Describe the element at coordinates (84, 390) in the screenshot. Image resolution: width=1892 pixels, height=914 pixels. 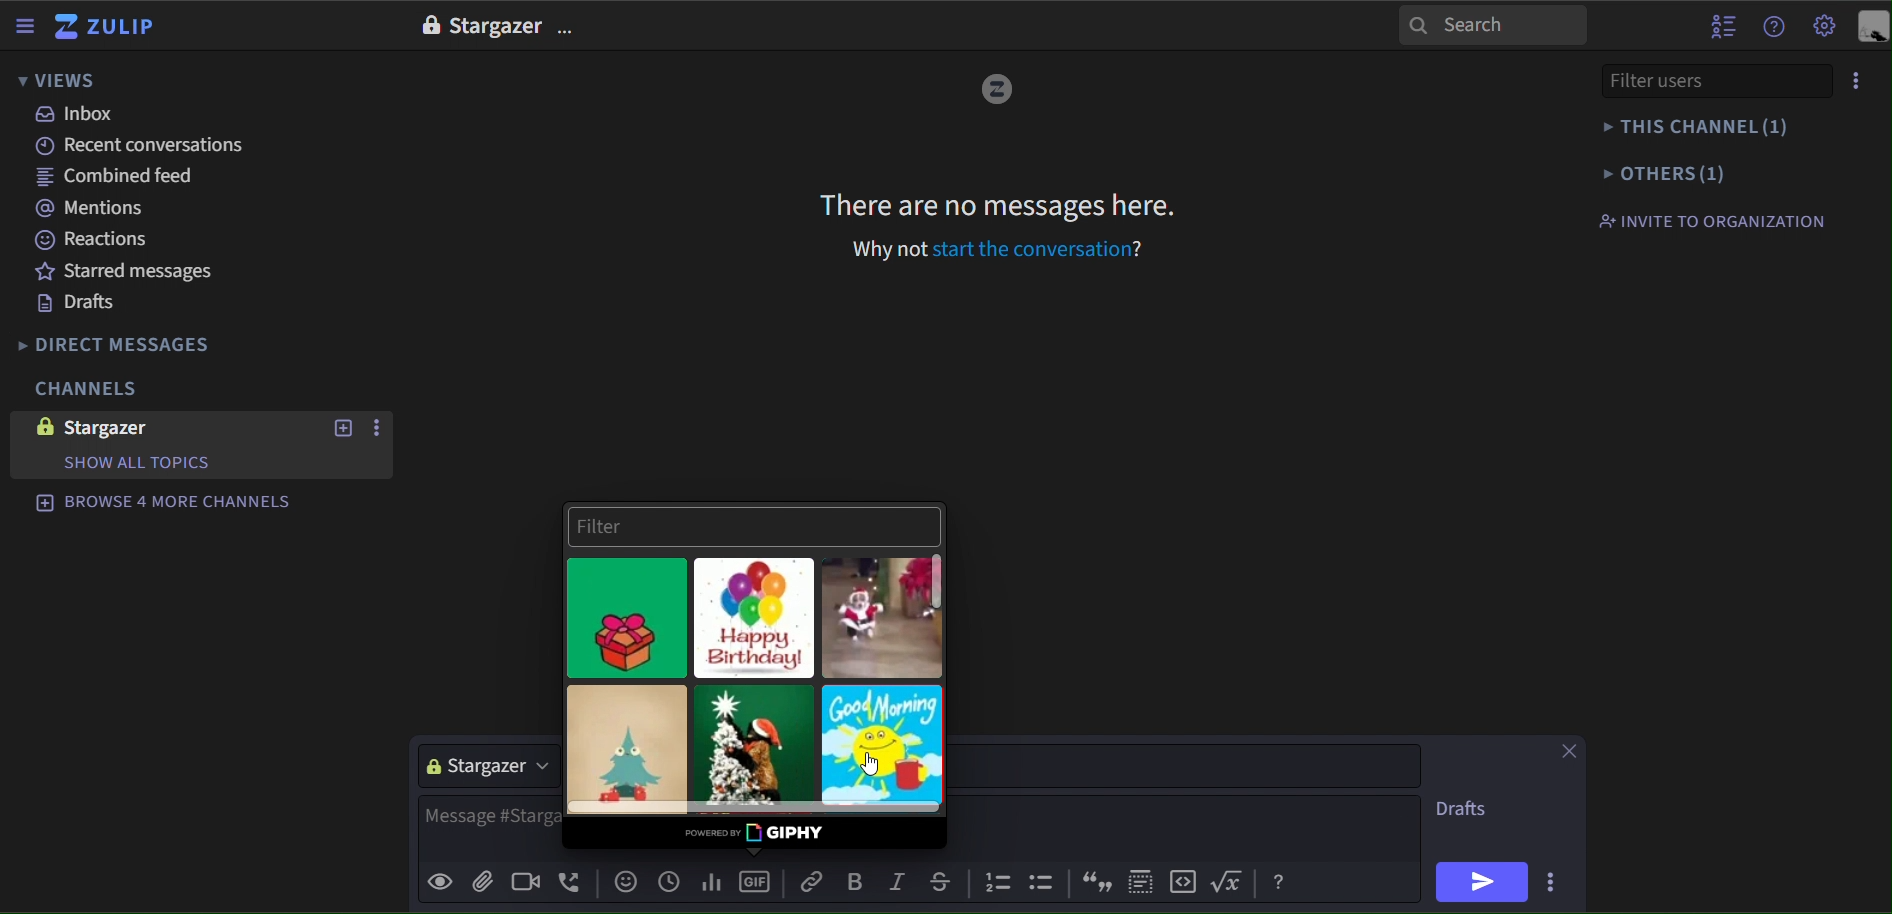
I see `channels` at that location.